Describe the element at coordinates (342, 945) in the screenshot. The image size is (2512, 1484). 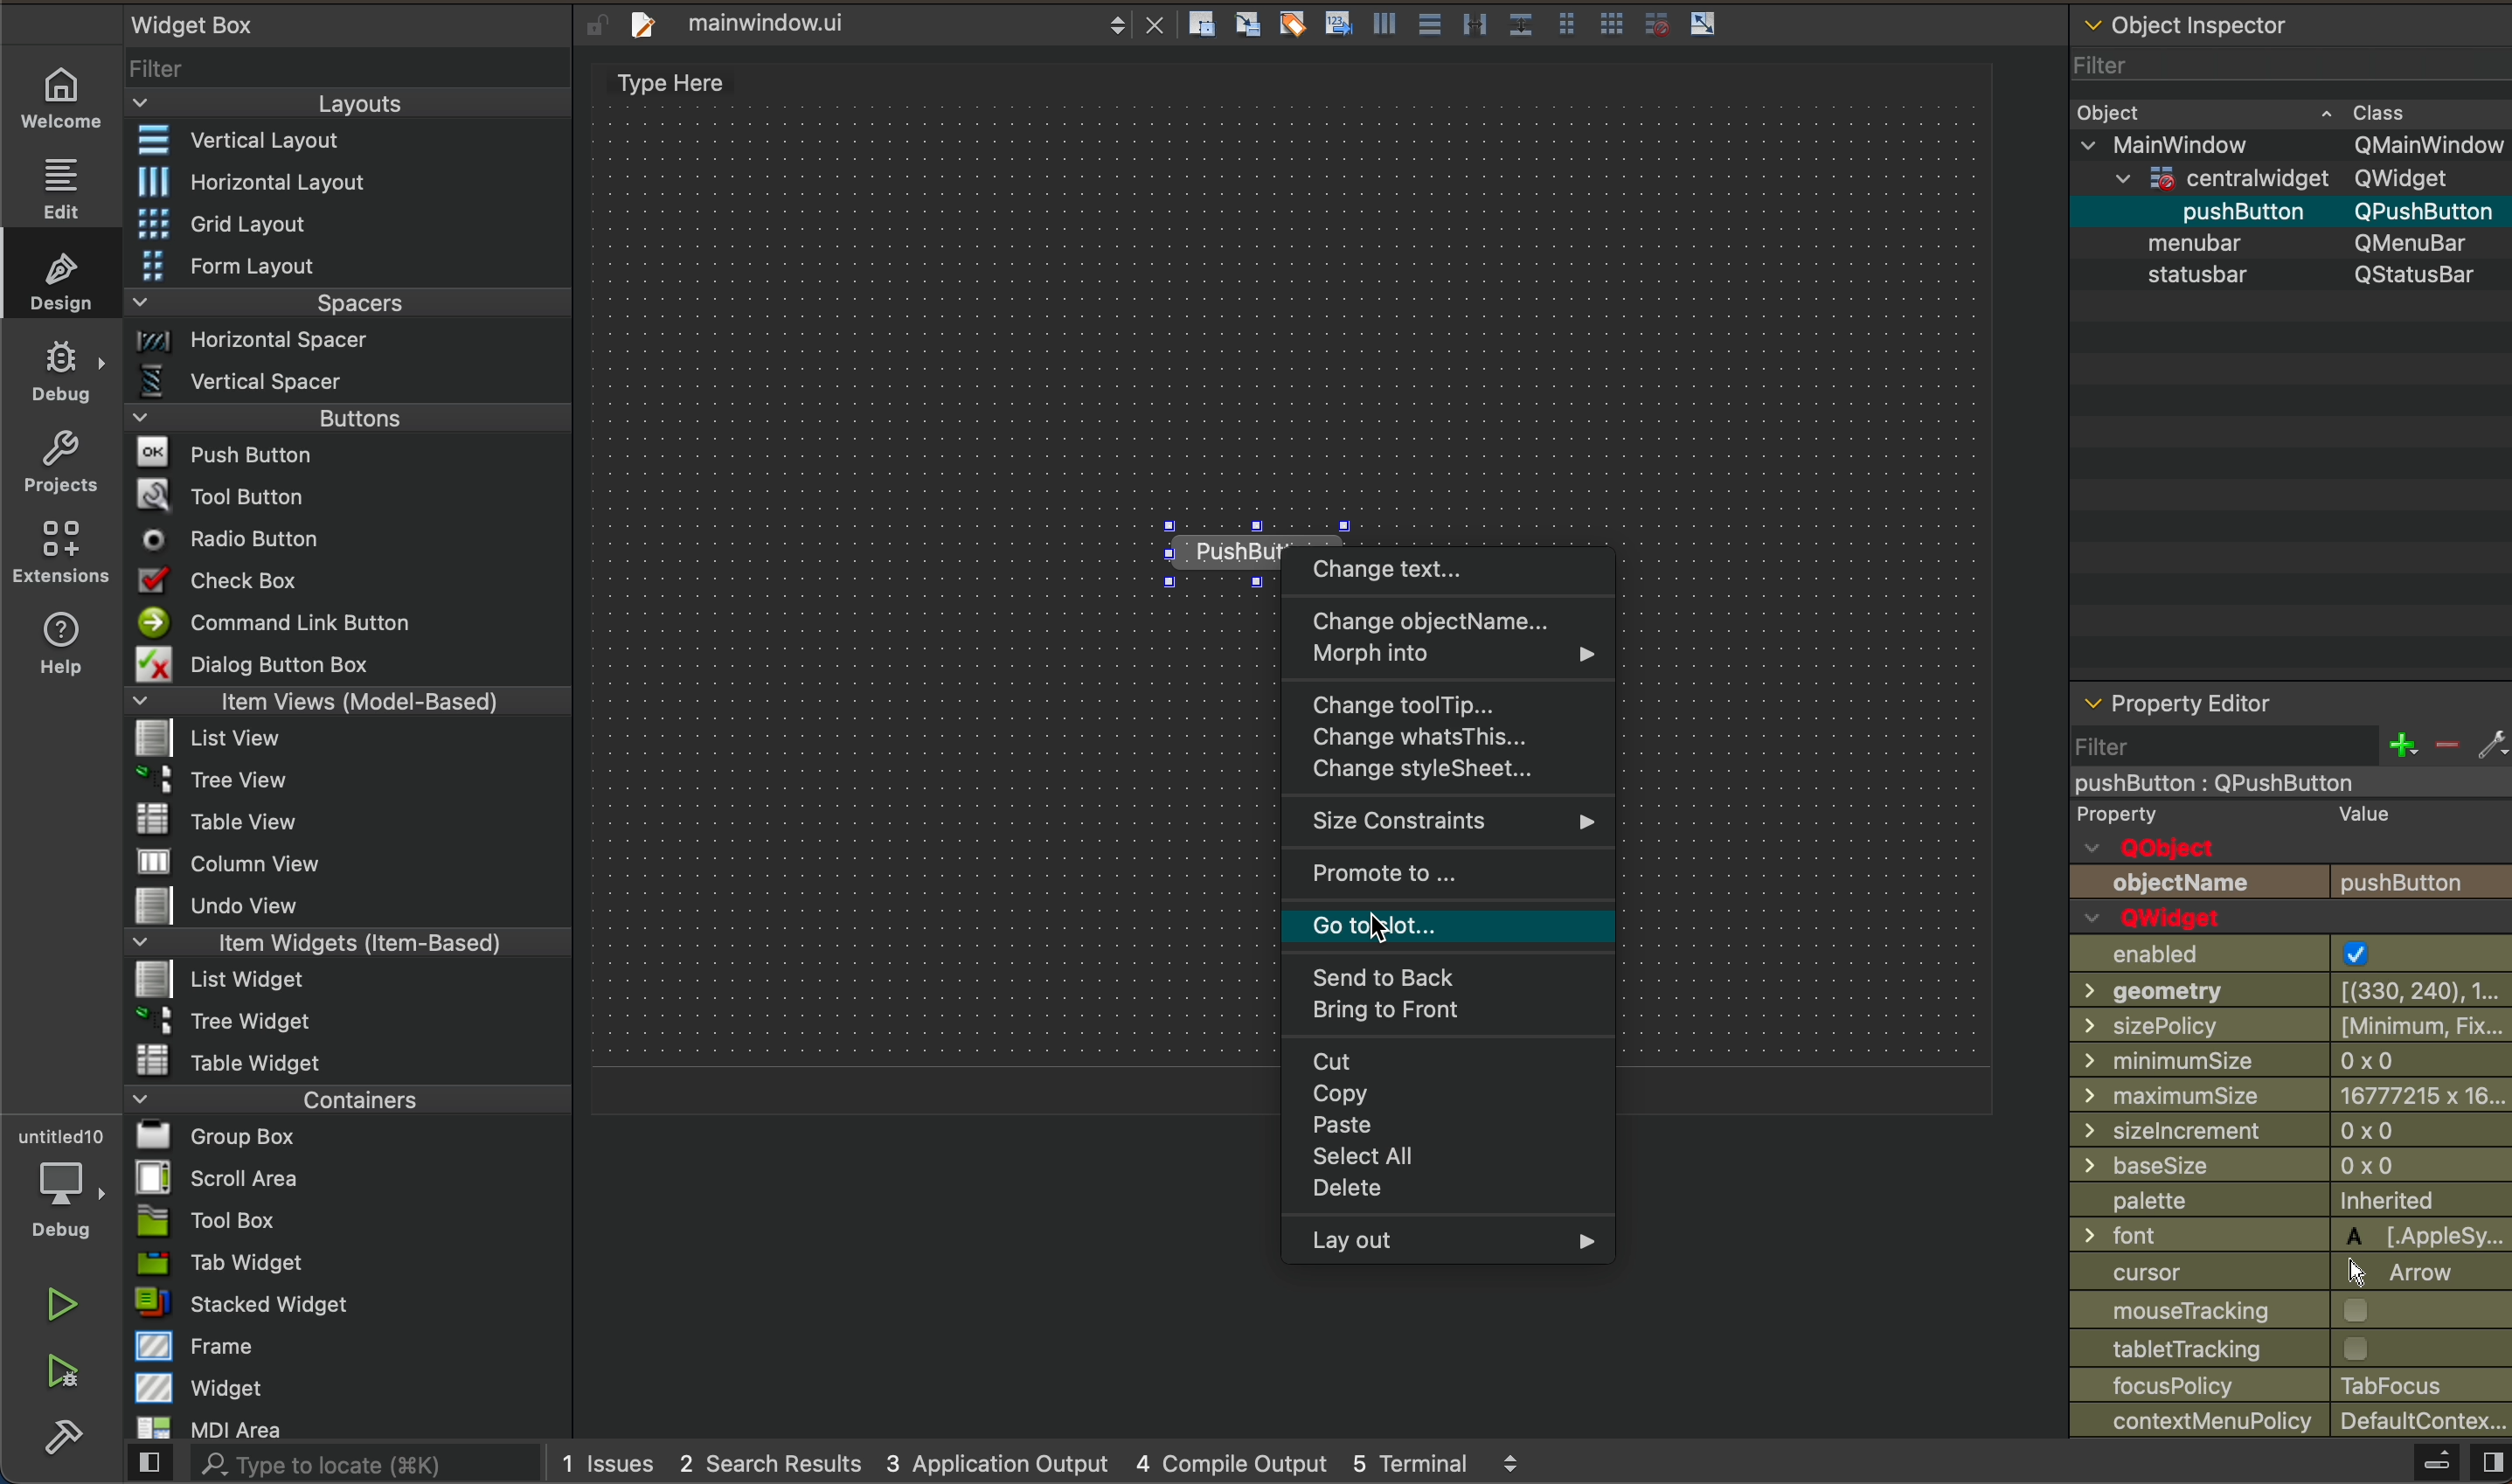
I see `item widgets` at that location.